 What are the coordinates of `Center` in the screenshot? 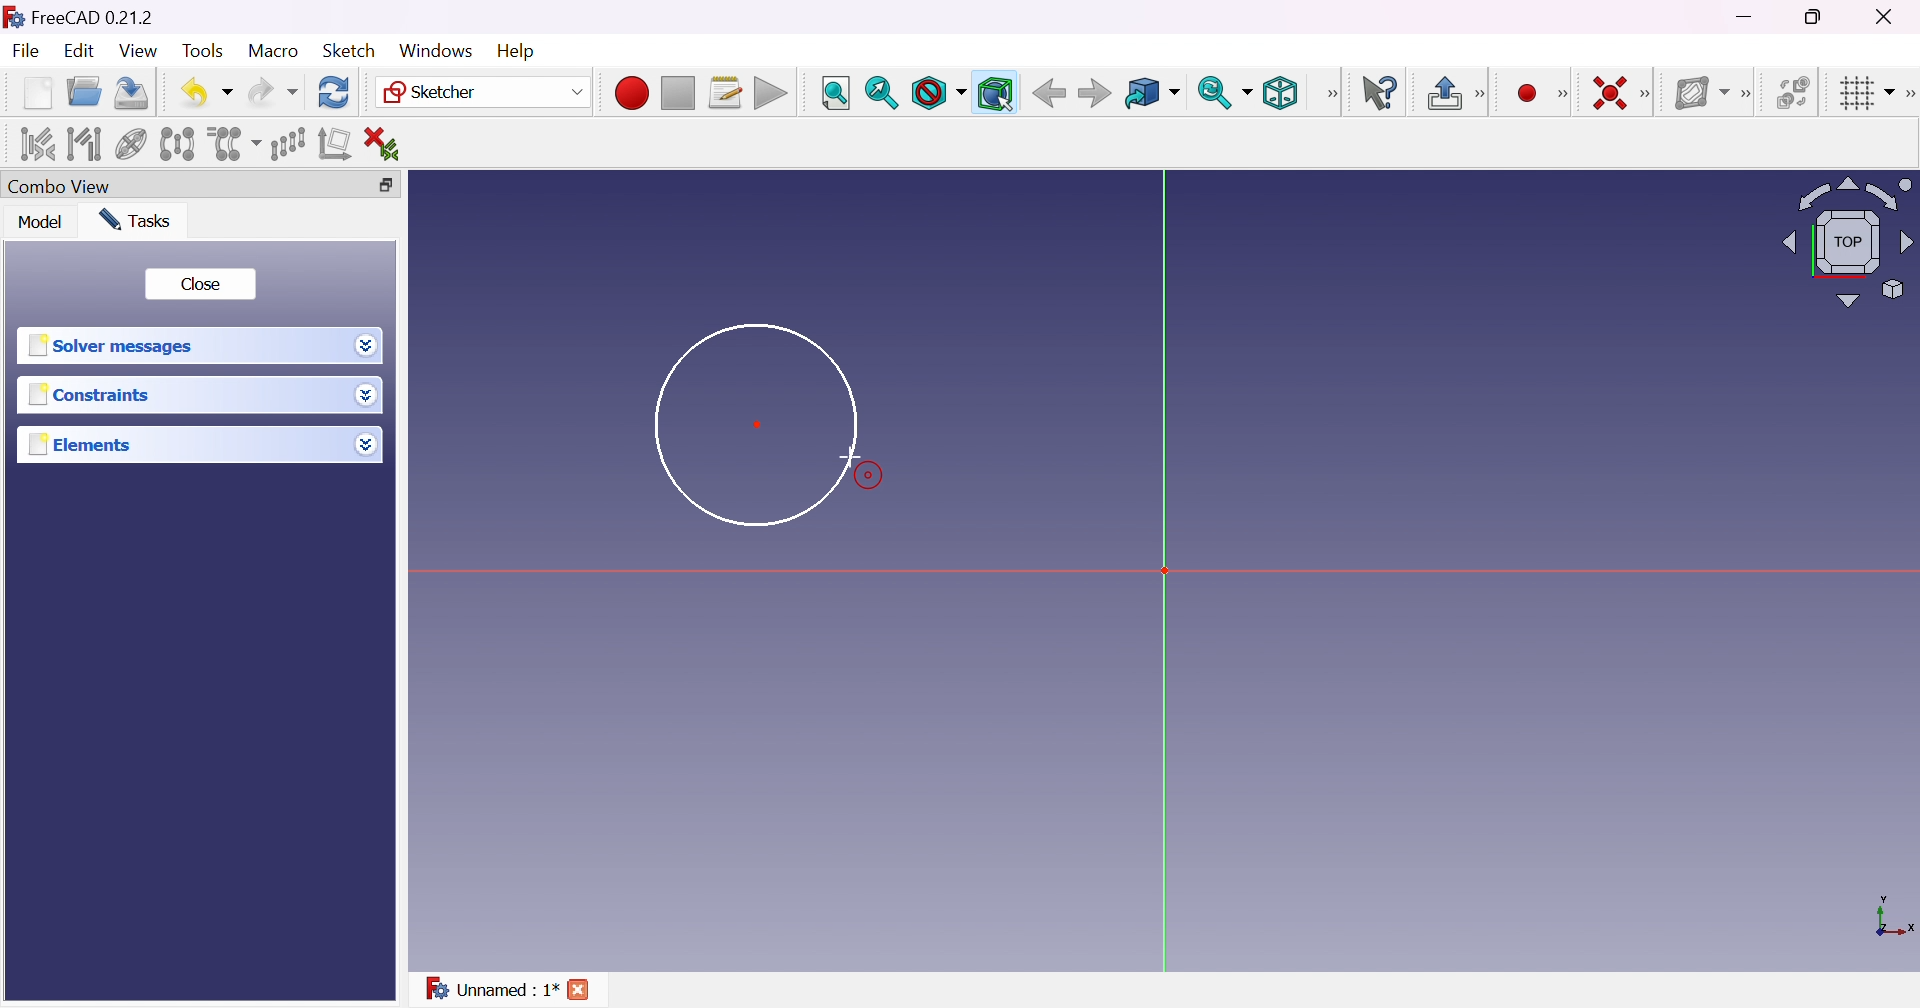 It's located at (760, 423).